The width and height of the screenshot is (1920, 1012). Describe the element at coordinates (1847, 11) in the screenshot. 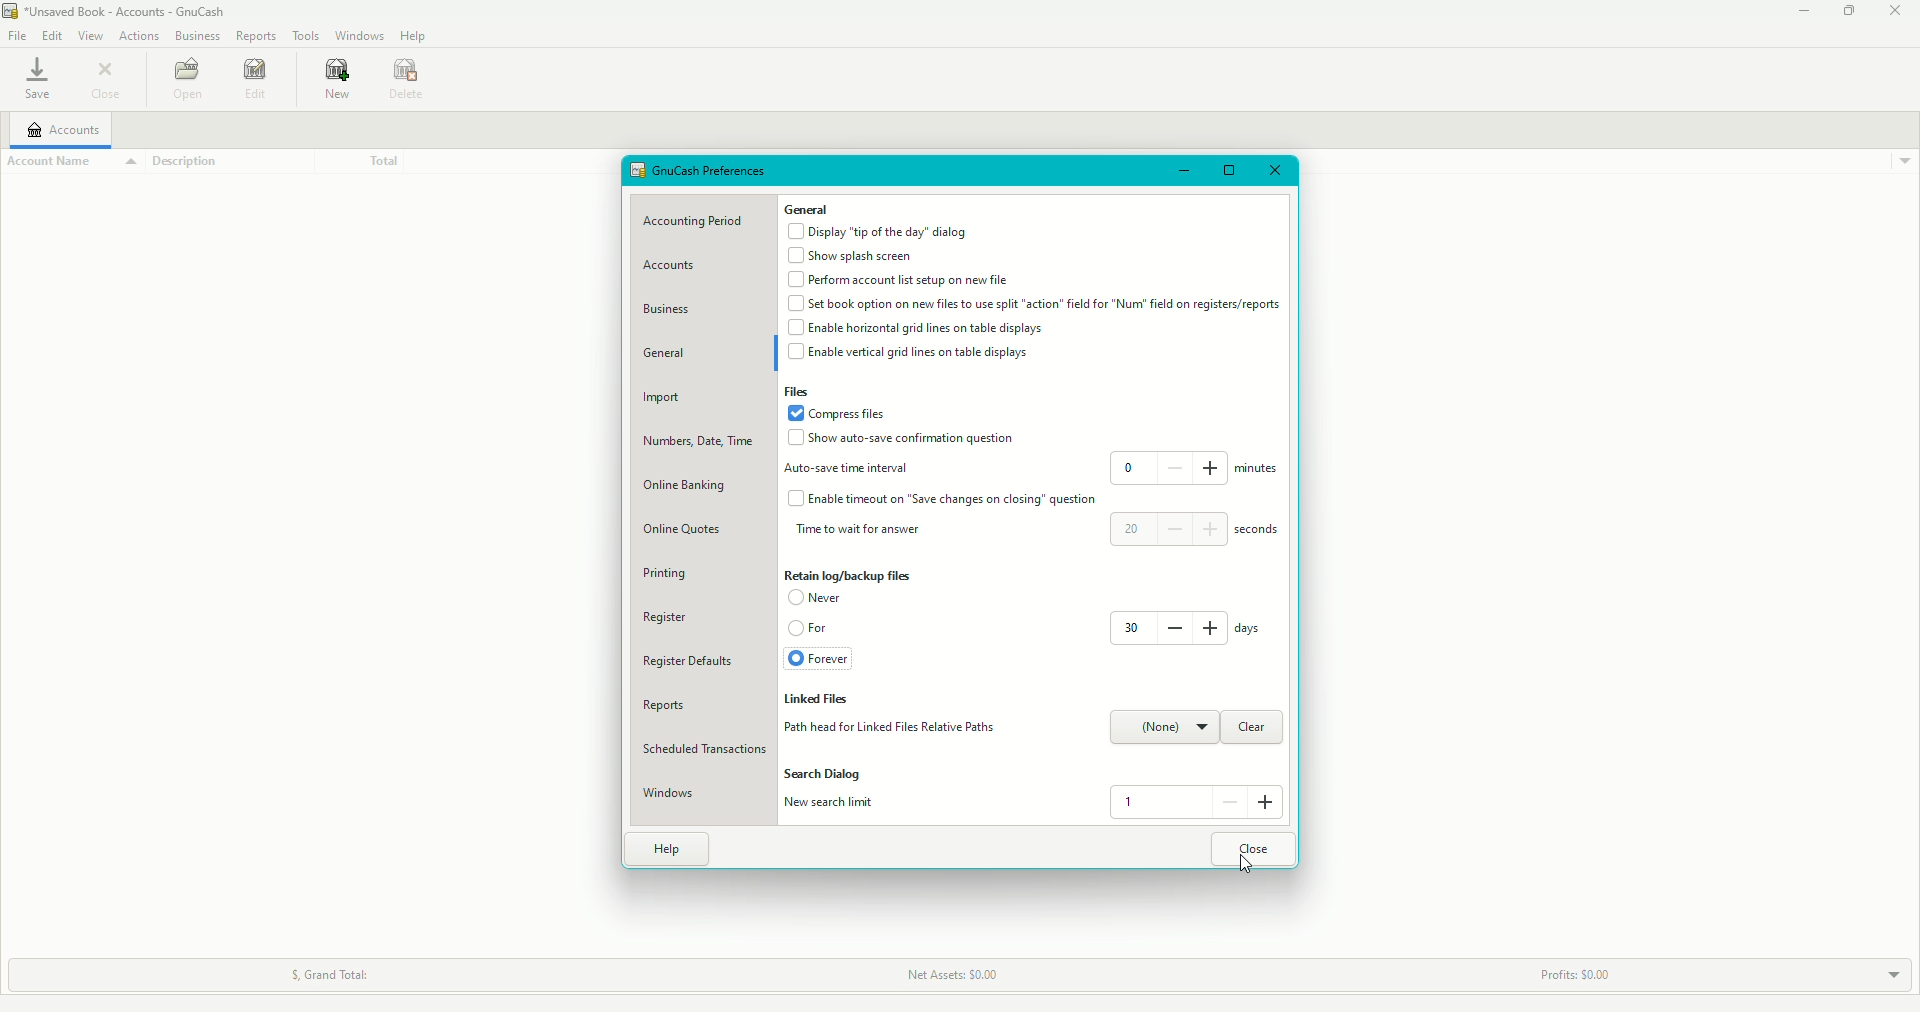

I see `Restore` at that location.